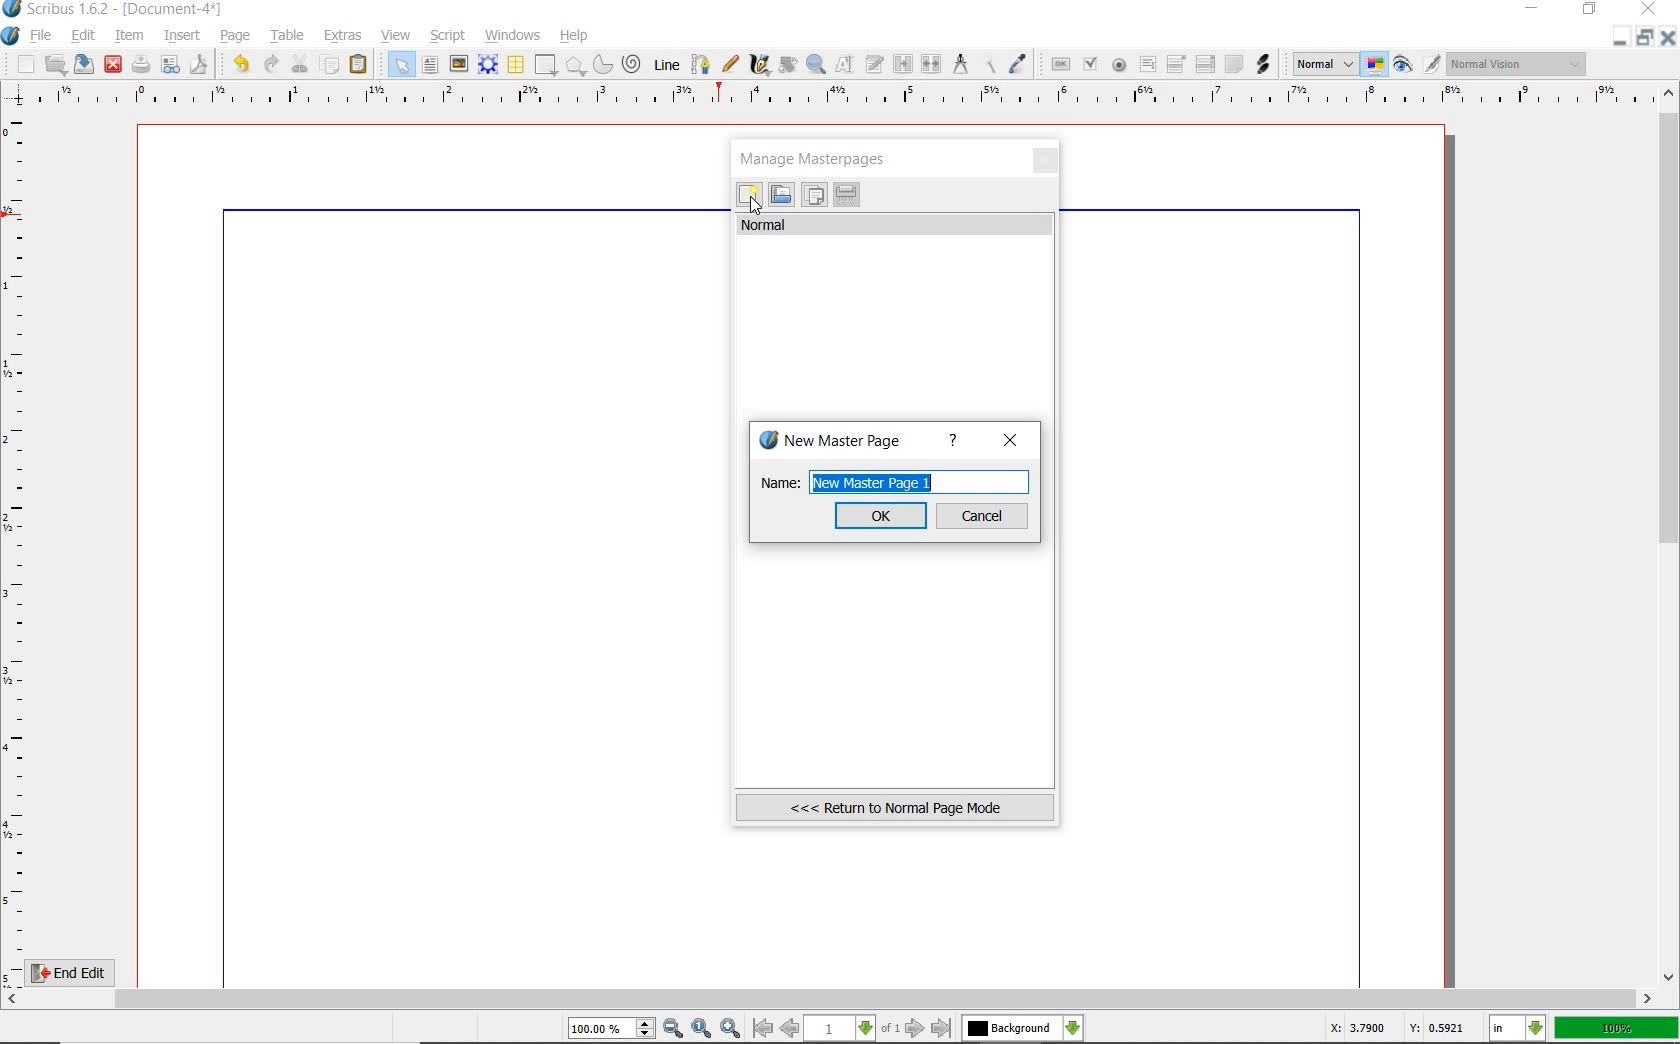 Image resolution: width=1680 pixels, height=1044 pixels. I want to click on help, so click(953, 441).